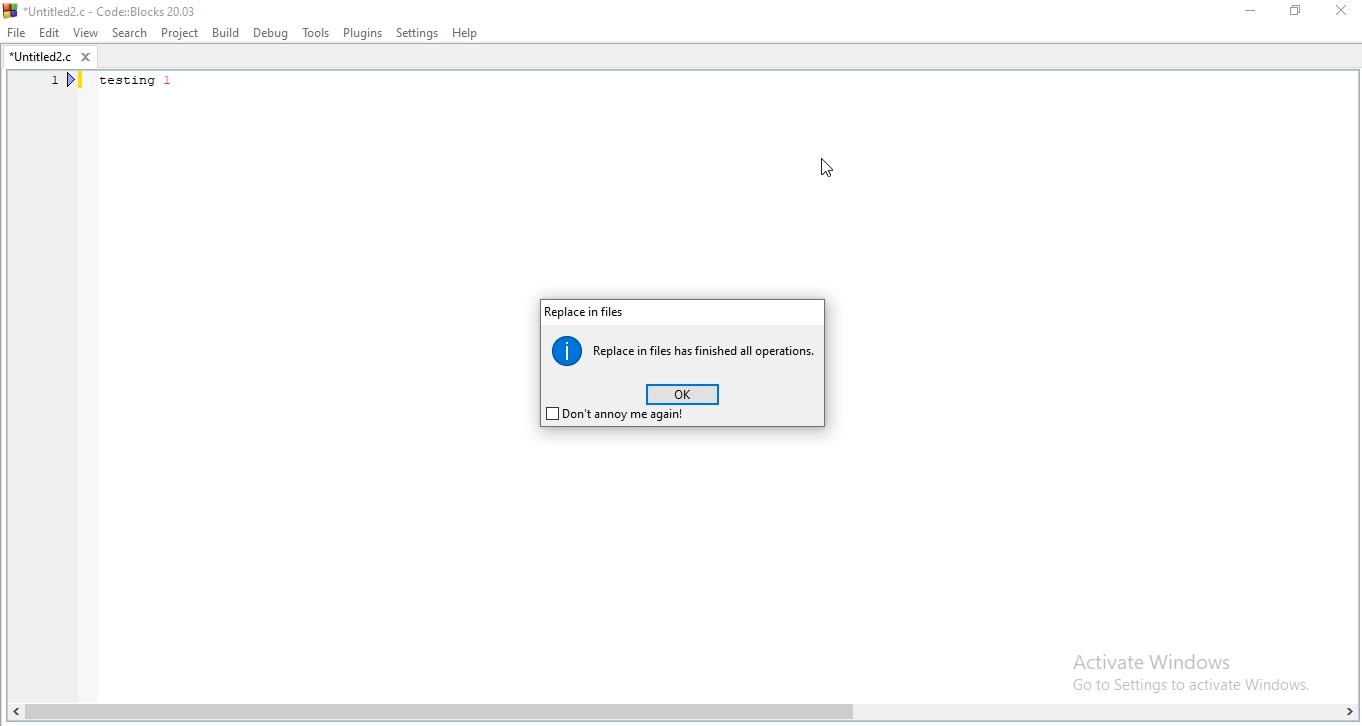 The height and width of the screenshot is (726, 1362). What do you see at coordinates (683, 395) in the screenshot?
I see `ok` at bounding box center [683, 395].